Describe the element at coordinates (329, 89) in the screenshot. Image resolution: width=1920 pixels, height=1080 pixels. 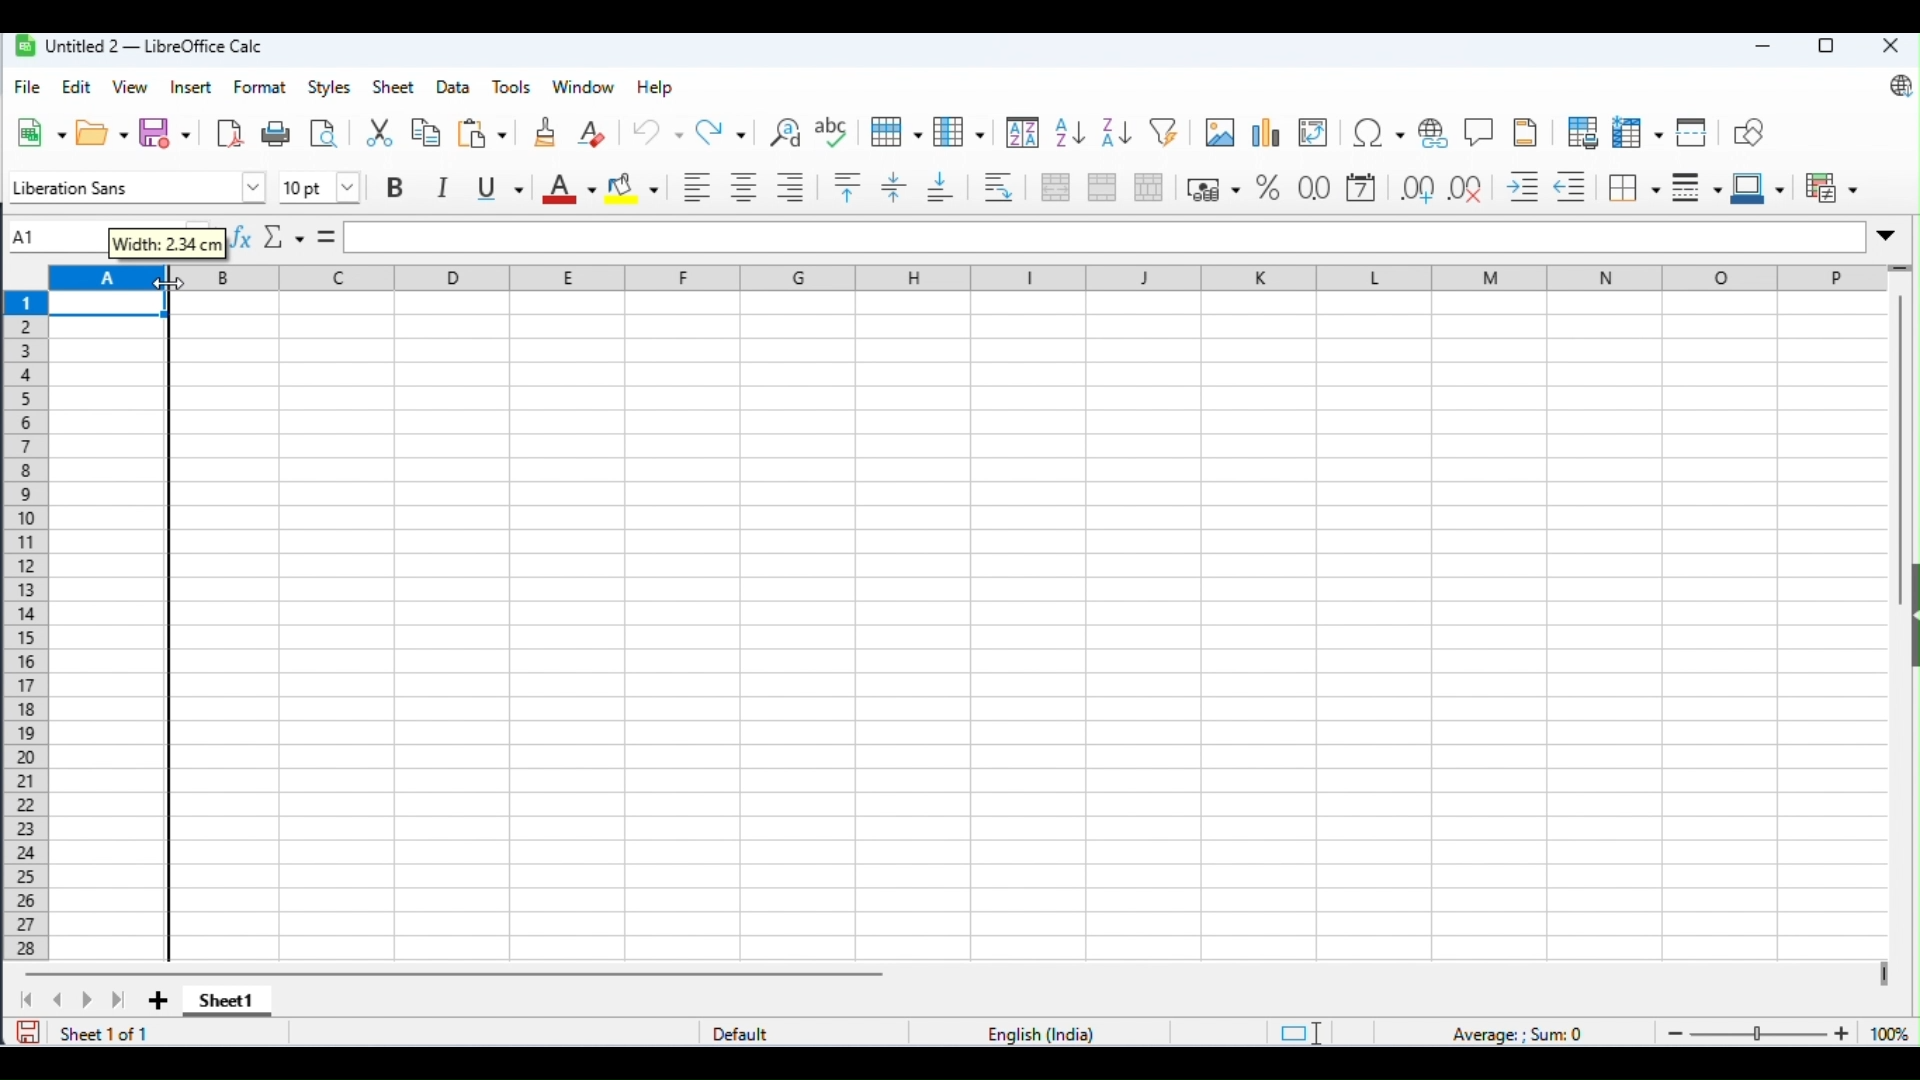
I see `styles` at that location.